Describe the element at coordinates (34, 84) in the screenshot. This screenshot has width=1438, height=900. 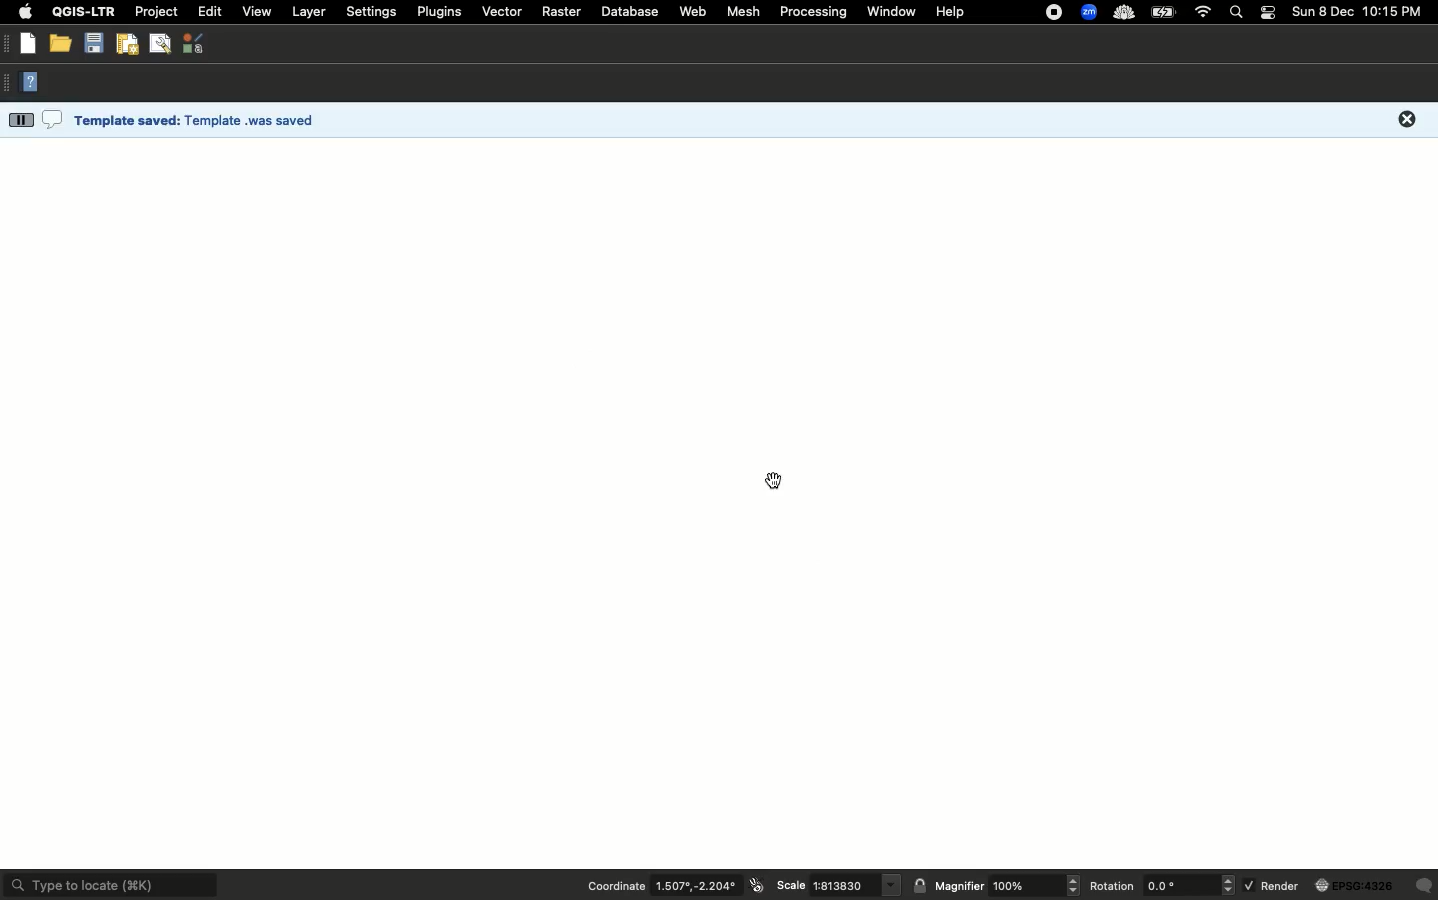
I see `Help` at that location.